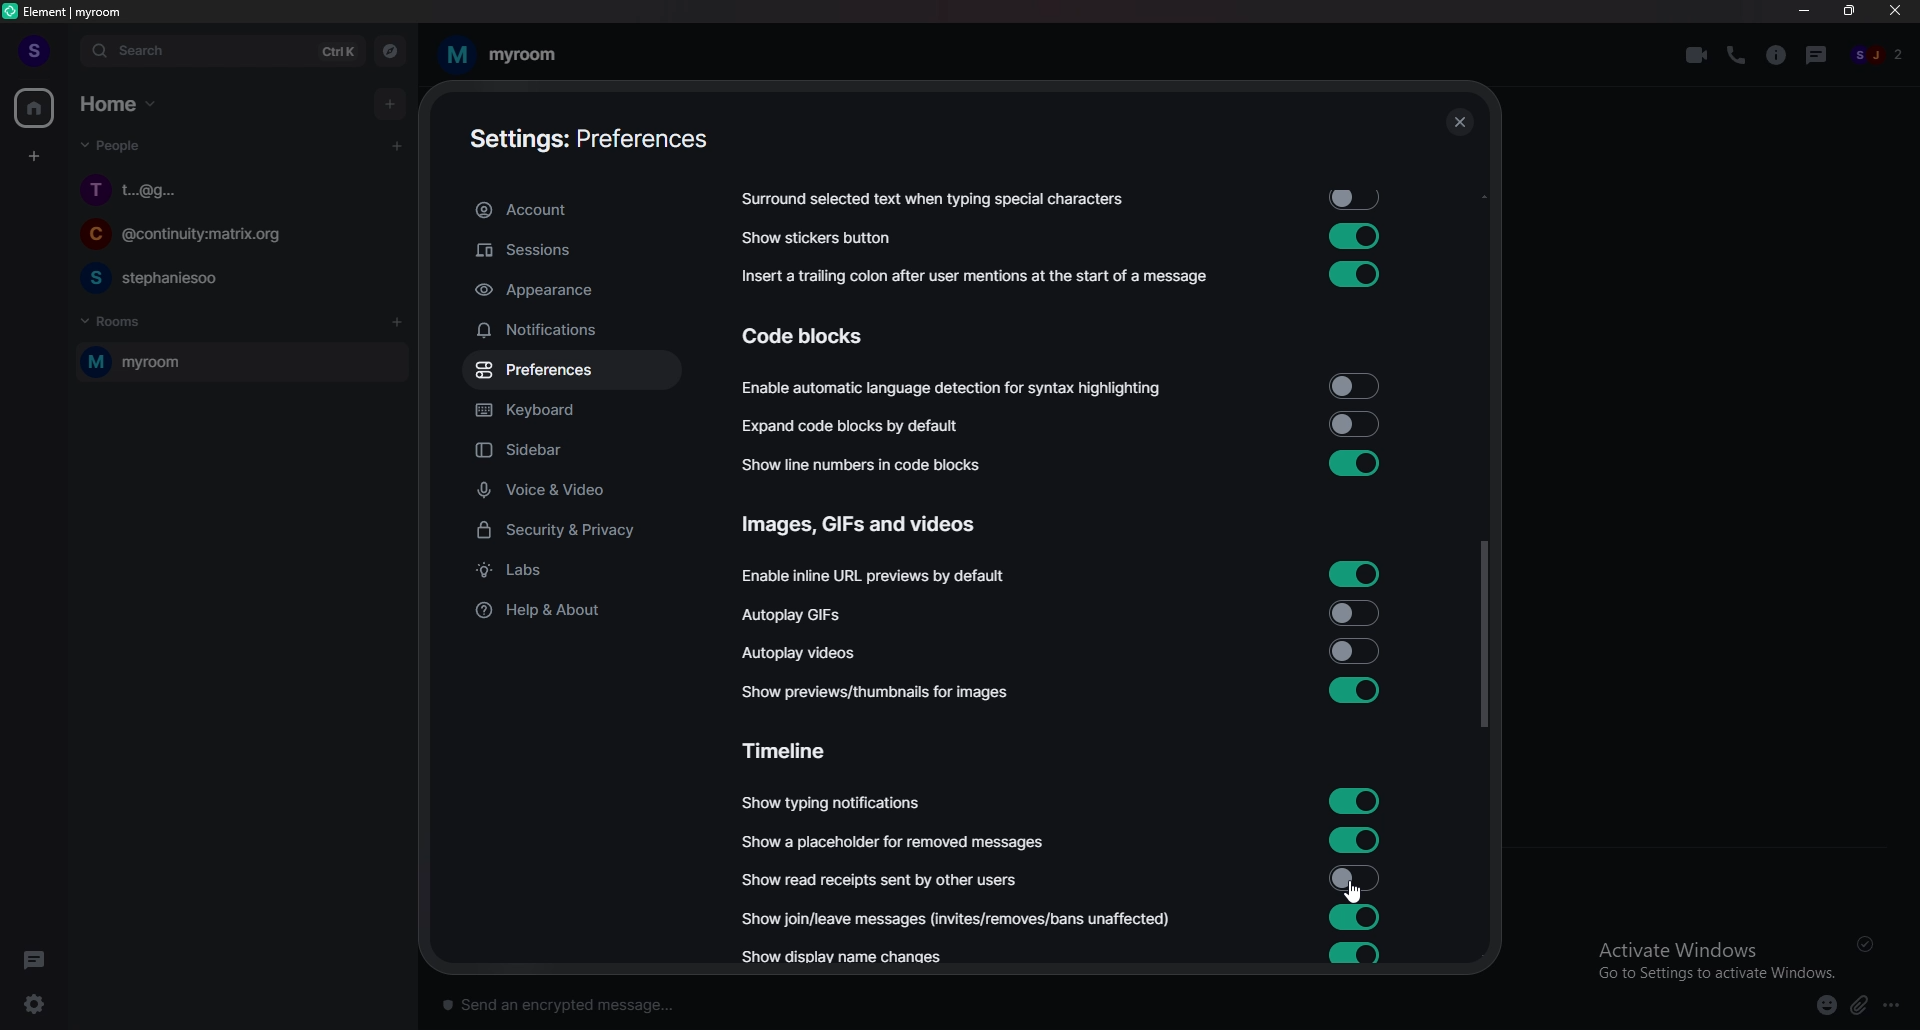 The height and width of the screenshot is (1030, 1920). Describe the element at coordinates (1356, 611) in the screenshot. I see `toggle` at that location.